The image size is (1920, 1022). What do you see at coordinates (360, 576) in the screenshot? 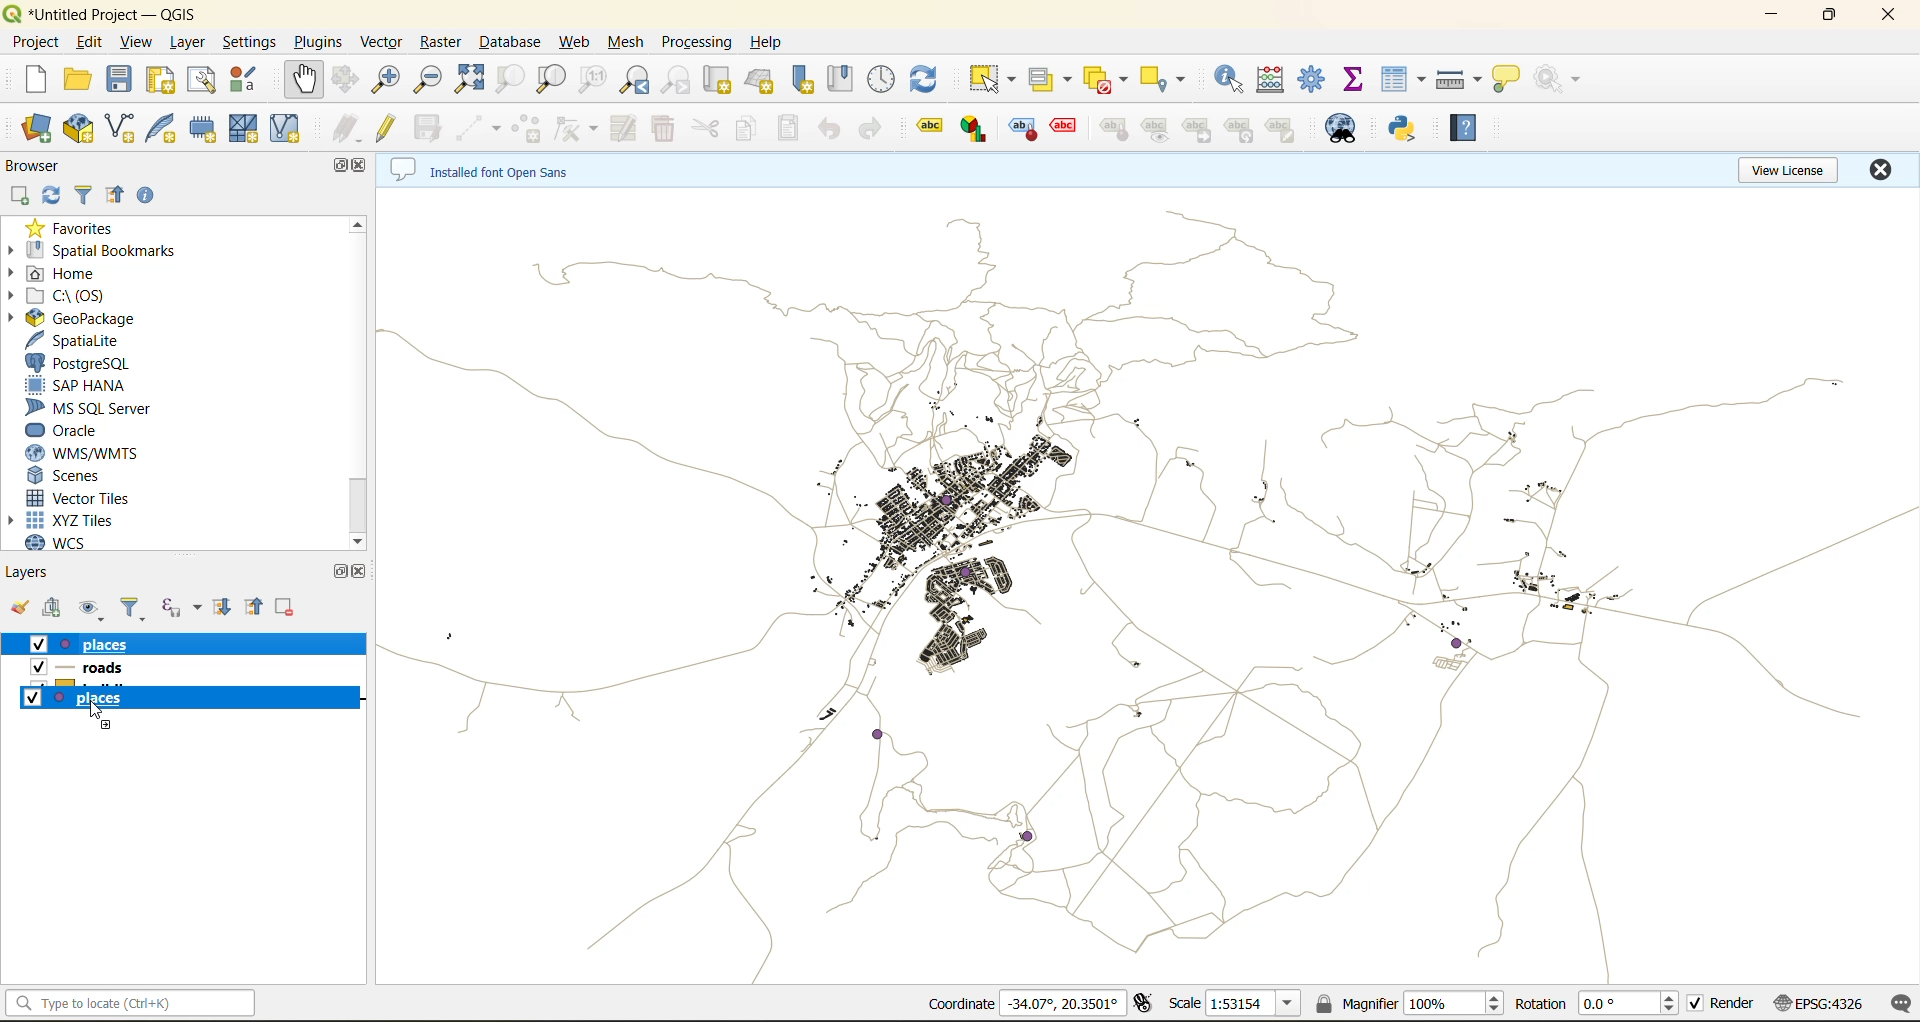
I see `close` at bounding box center [360, 576].